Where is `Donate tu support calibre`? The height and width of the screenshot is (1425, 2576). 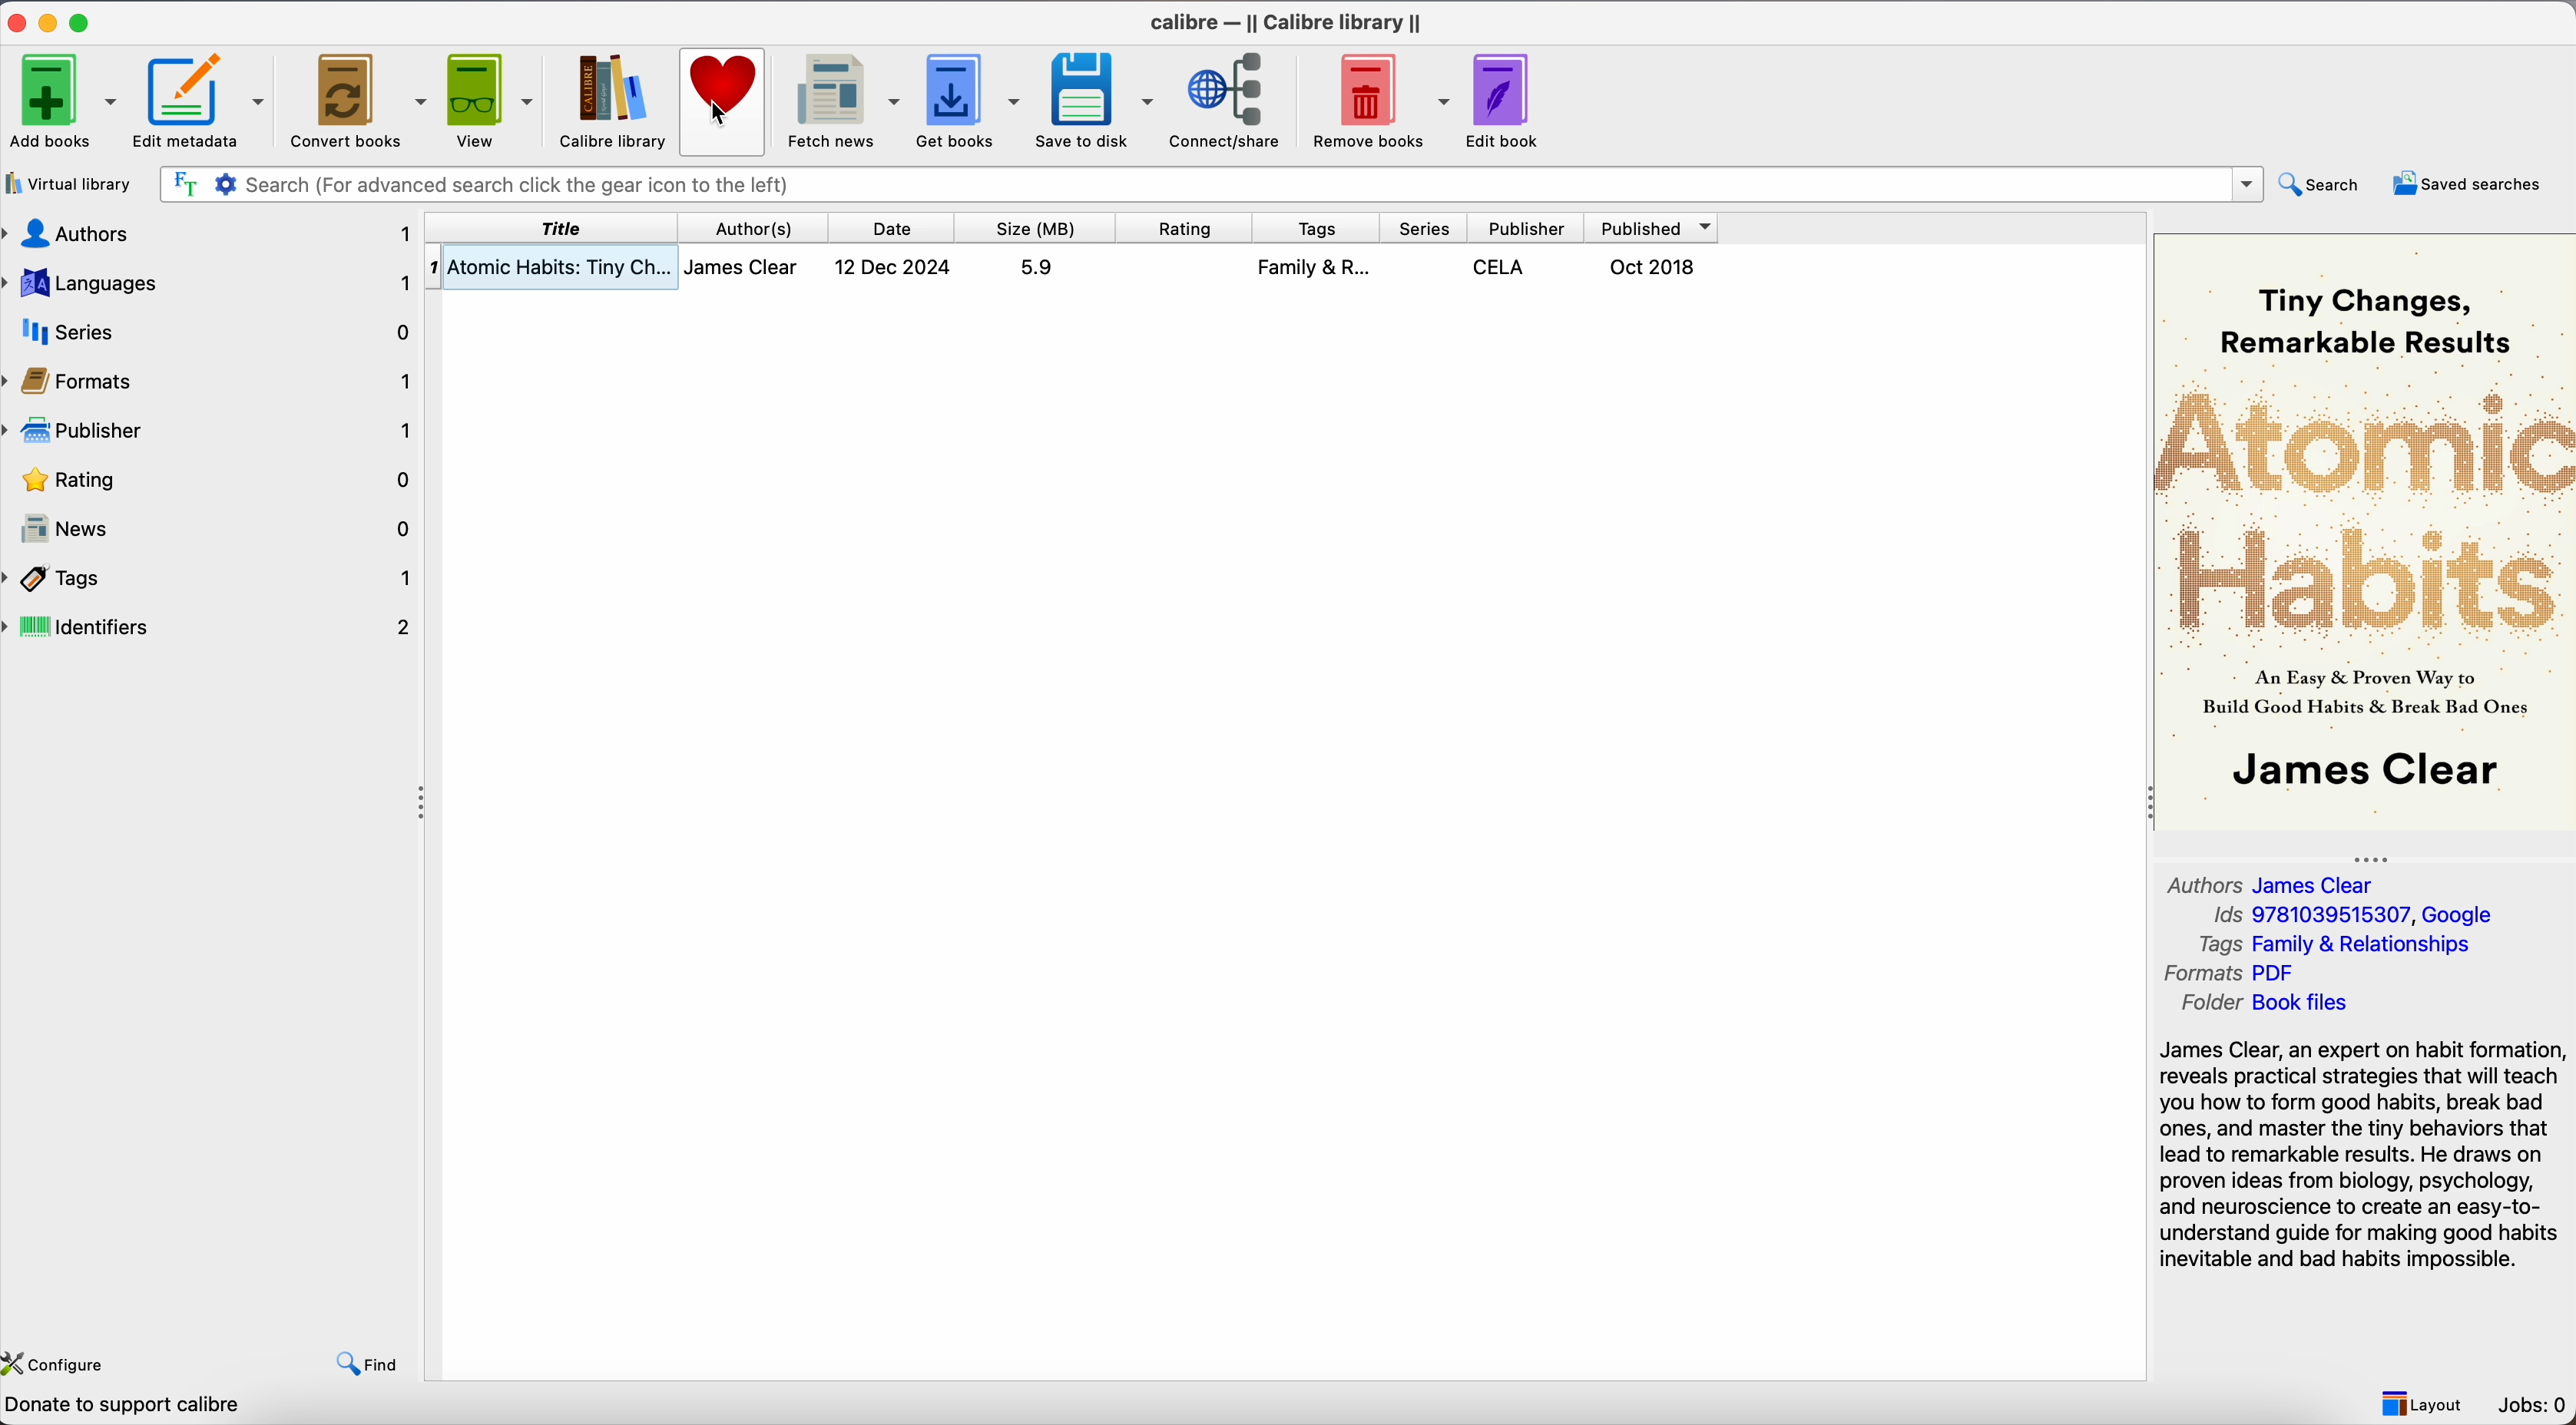
Donate tu support calibre is located at coordinates (130, 1406).